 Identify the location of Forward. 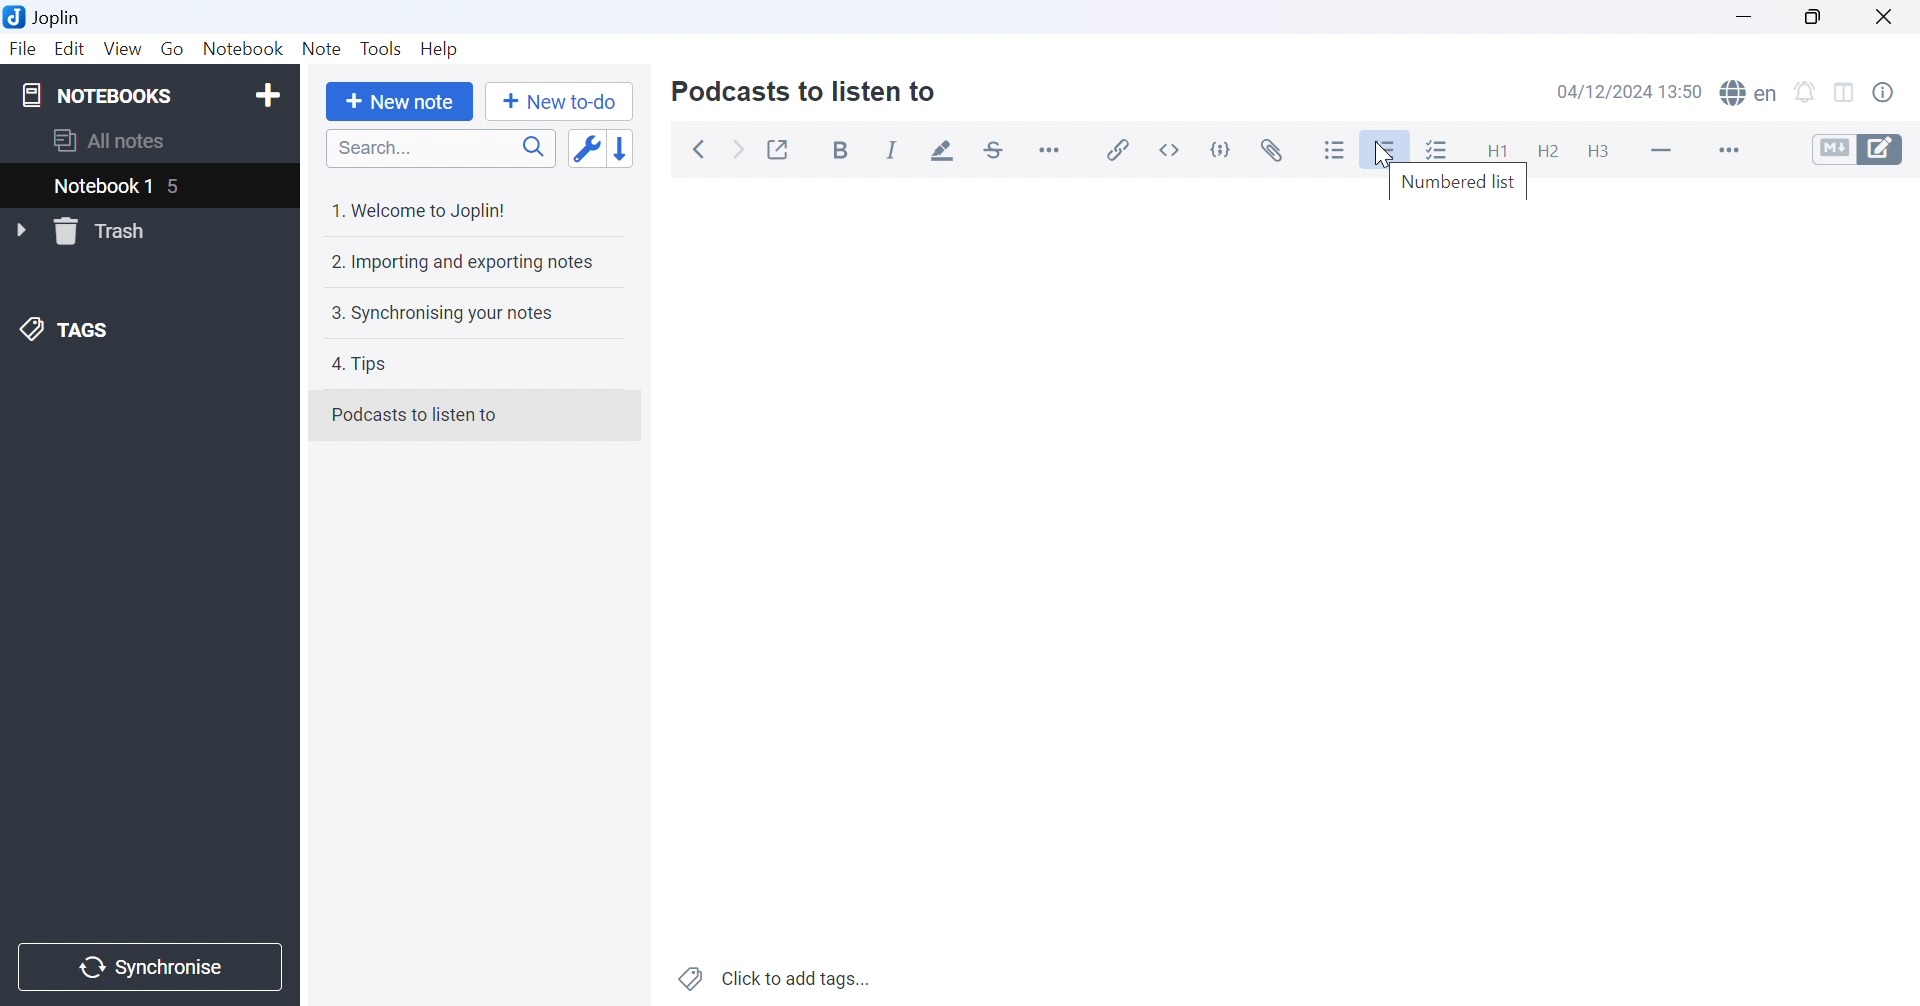
(742, 152).